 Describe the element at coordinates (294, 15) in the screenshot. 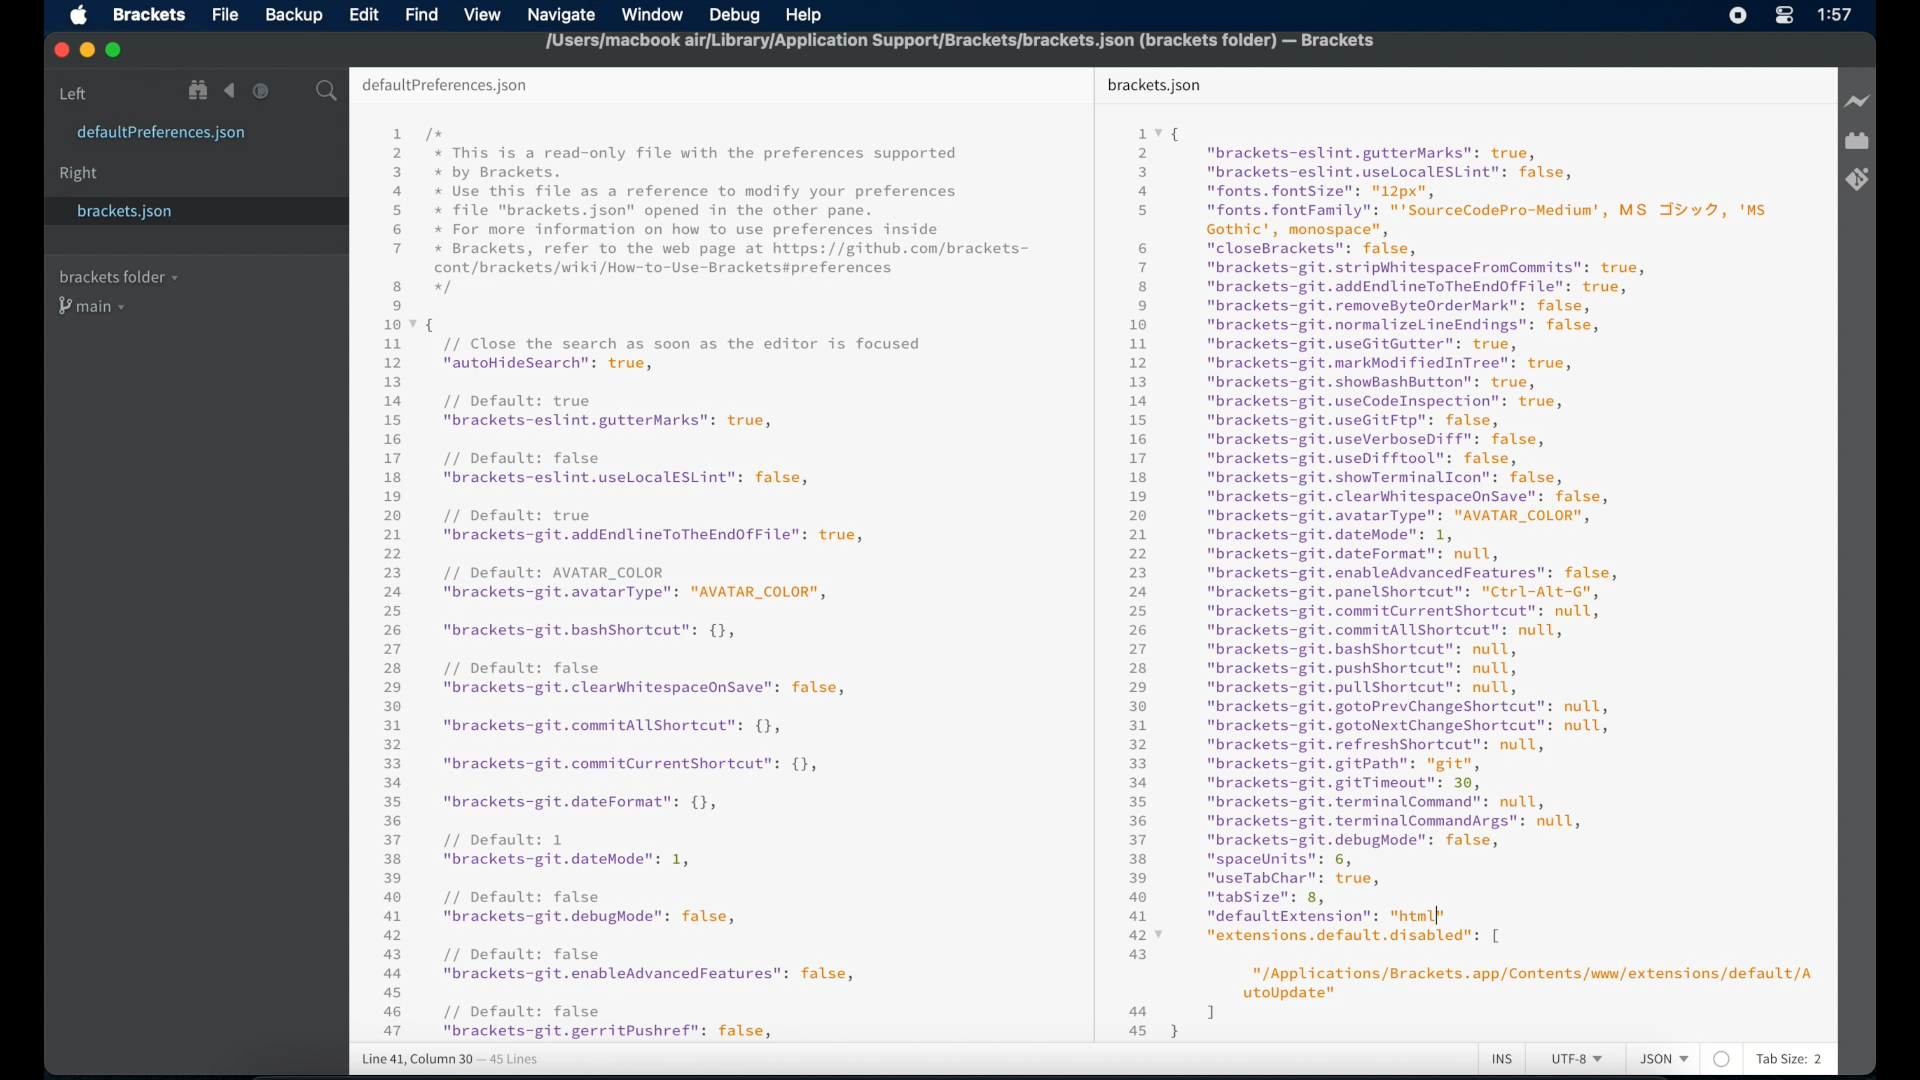

I see `backup` at that location.